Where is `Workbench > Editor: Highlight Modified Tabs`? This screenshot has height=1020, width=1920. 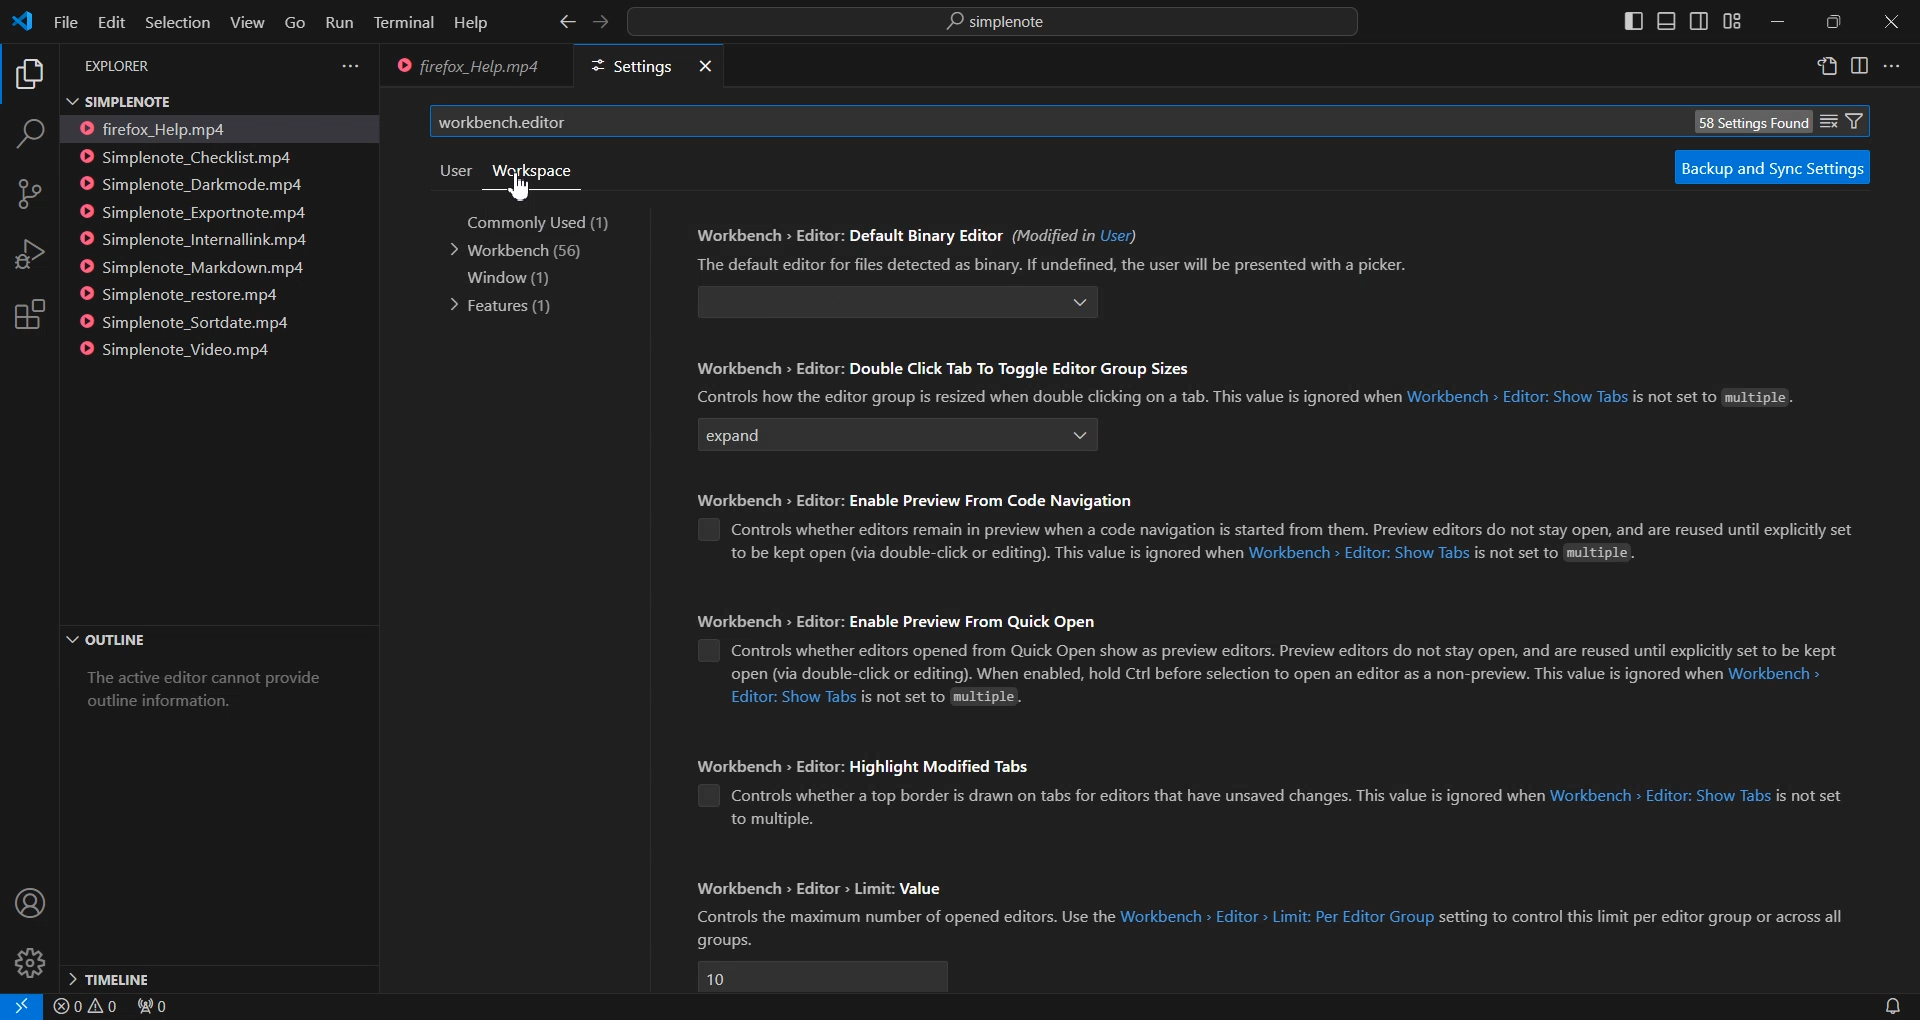
Workbench > Editor: Highlight Modified Tabs is located at coordinates (877, 764).